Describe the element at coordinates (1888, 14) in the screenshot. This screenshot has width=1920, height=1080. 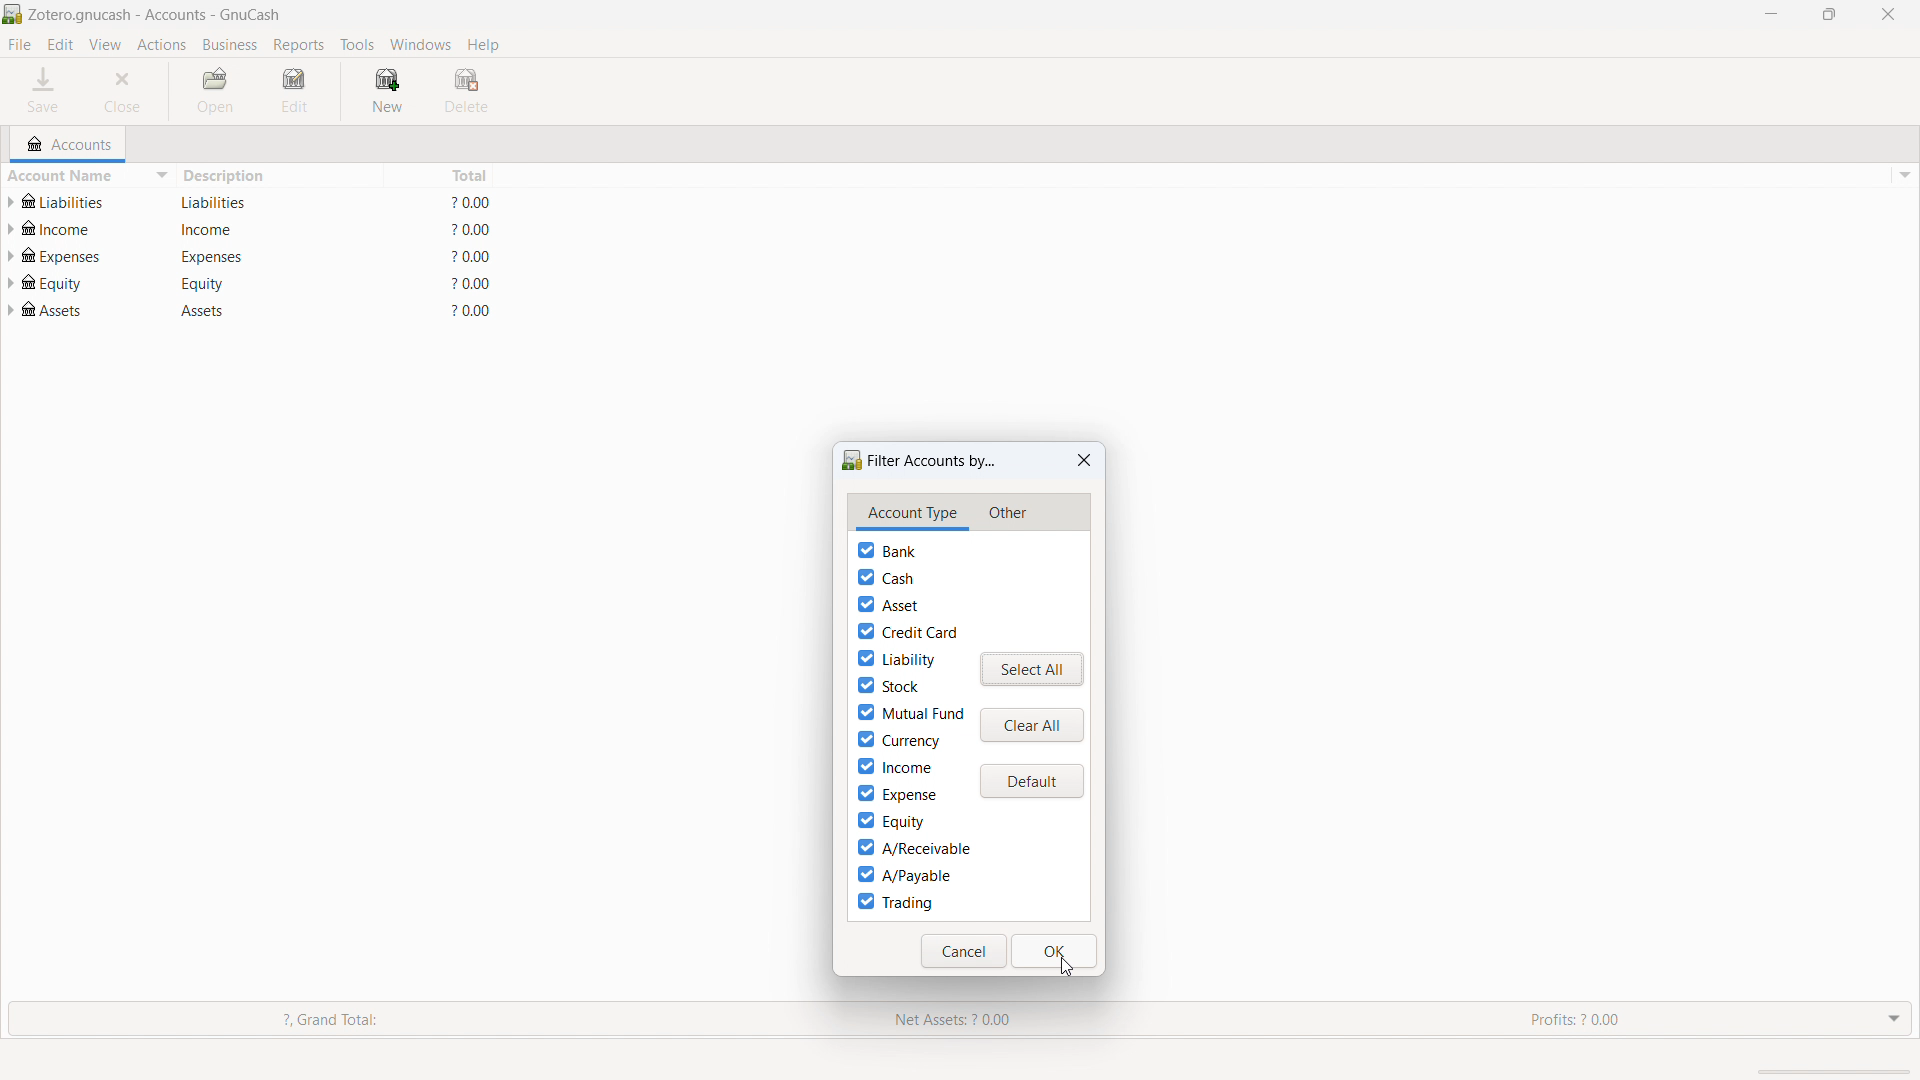
I see `close` at that location.